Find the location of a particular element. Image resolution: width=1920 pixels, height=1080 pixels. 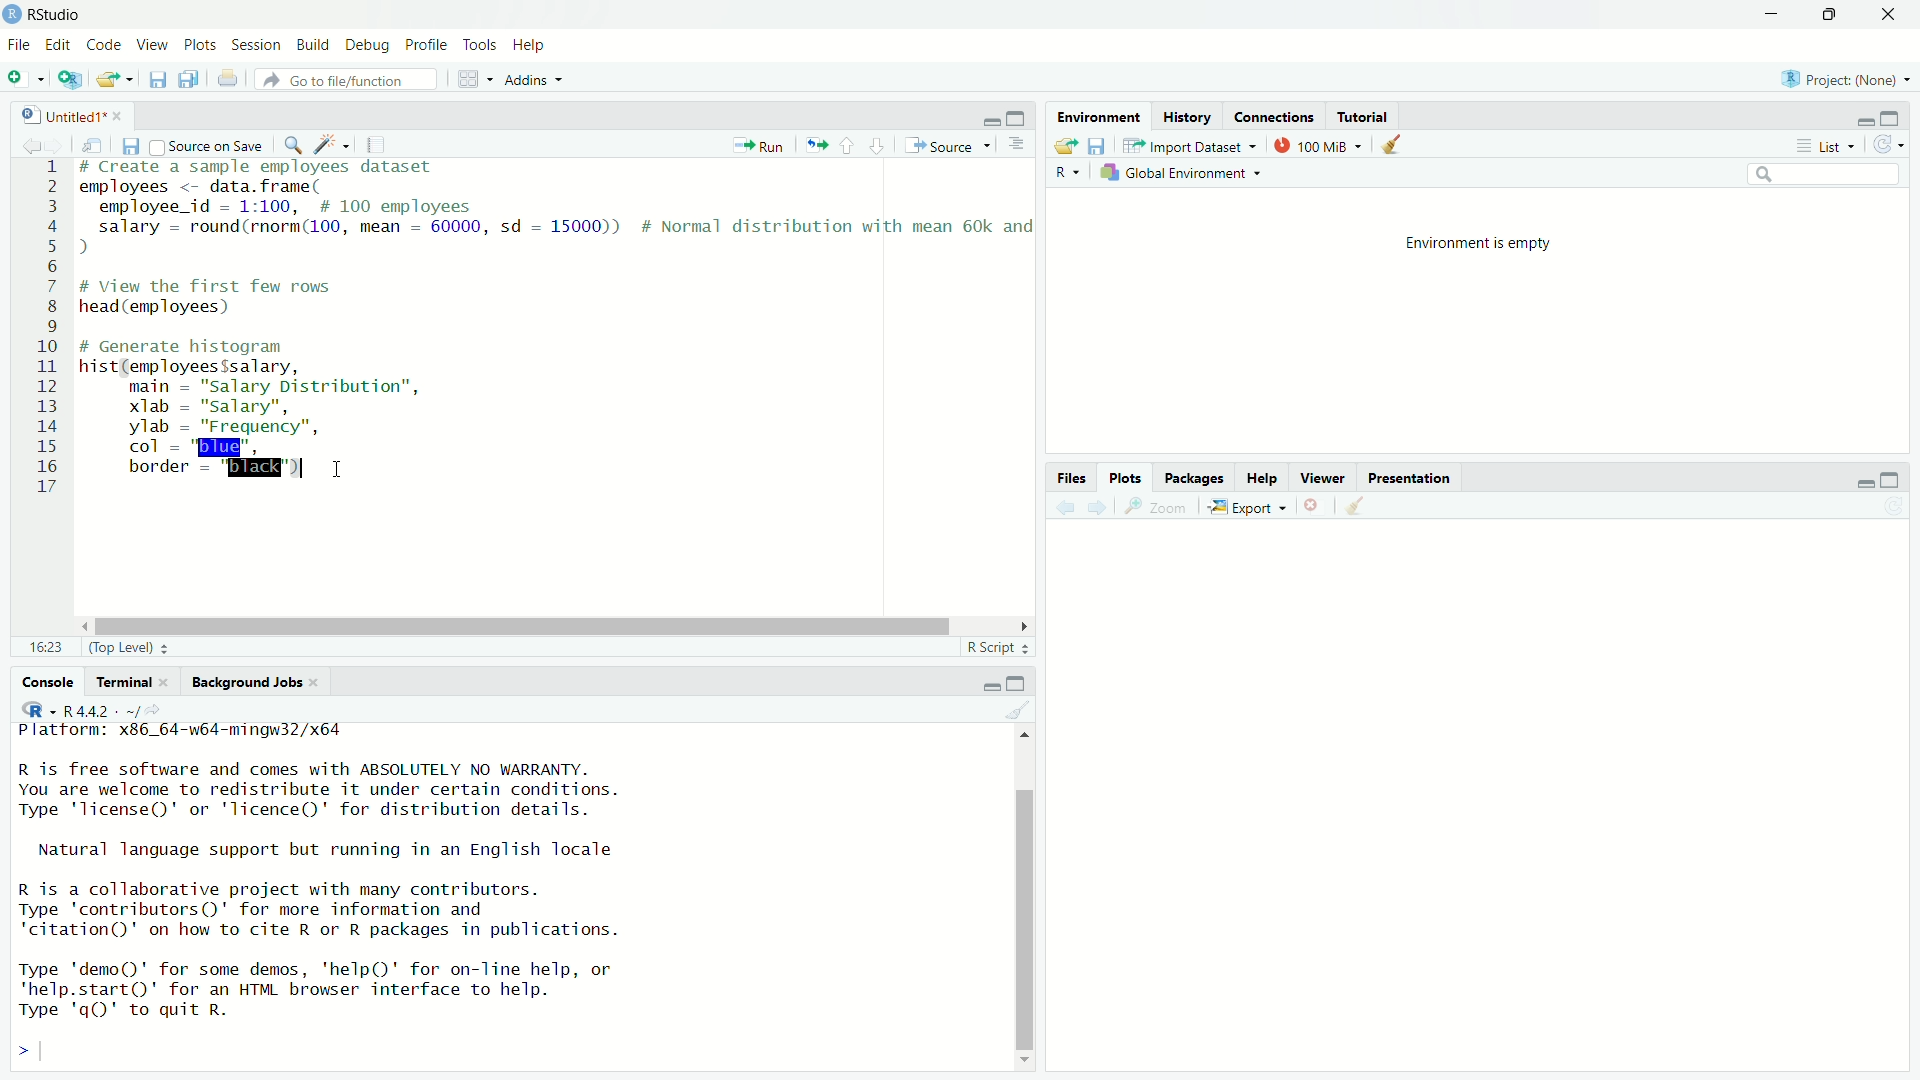

Source is located at coordinates (948, 145).